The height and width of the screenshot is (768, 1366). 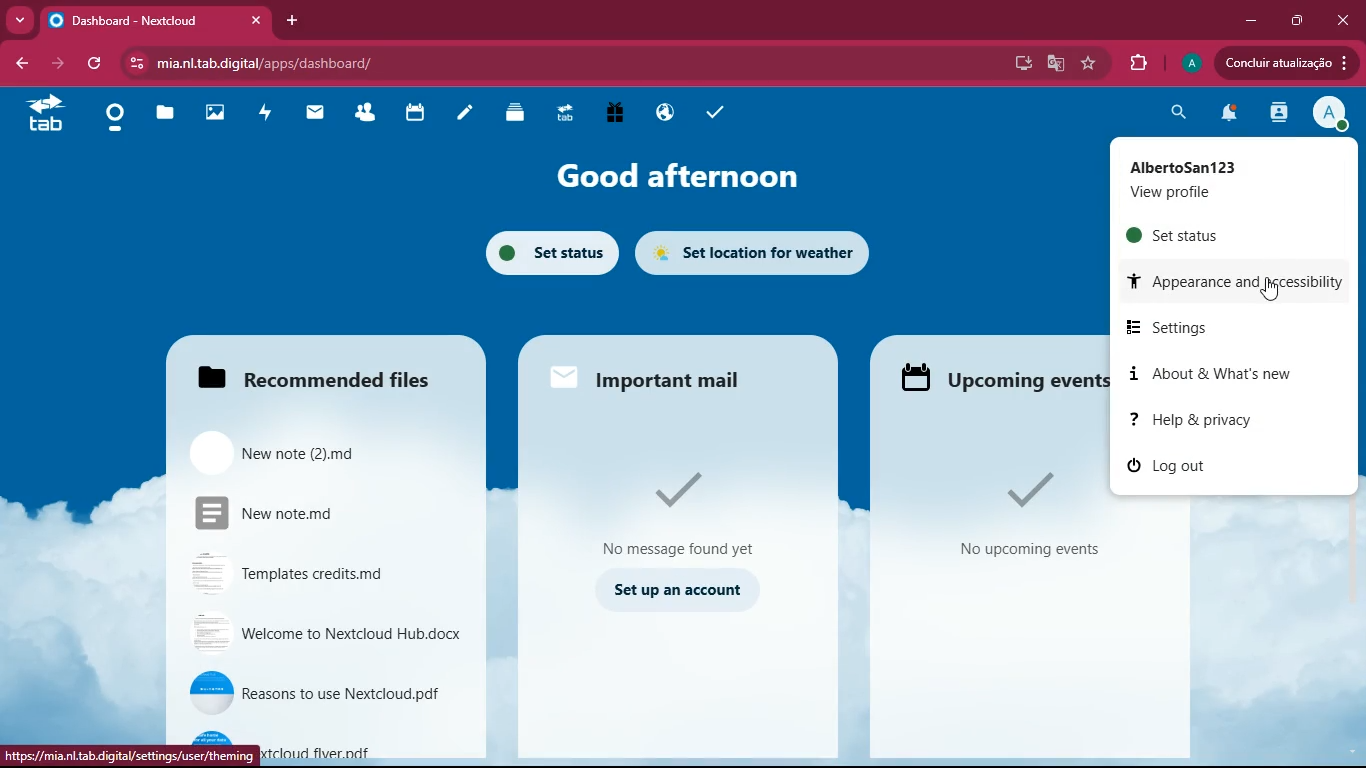 What do you see at coordinates (674, 176) in the screenshot?
I see `good afternoon` at bounding box center [674, 176].